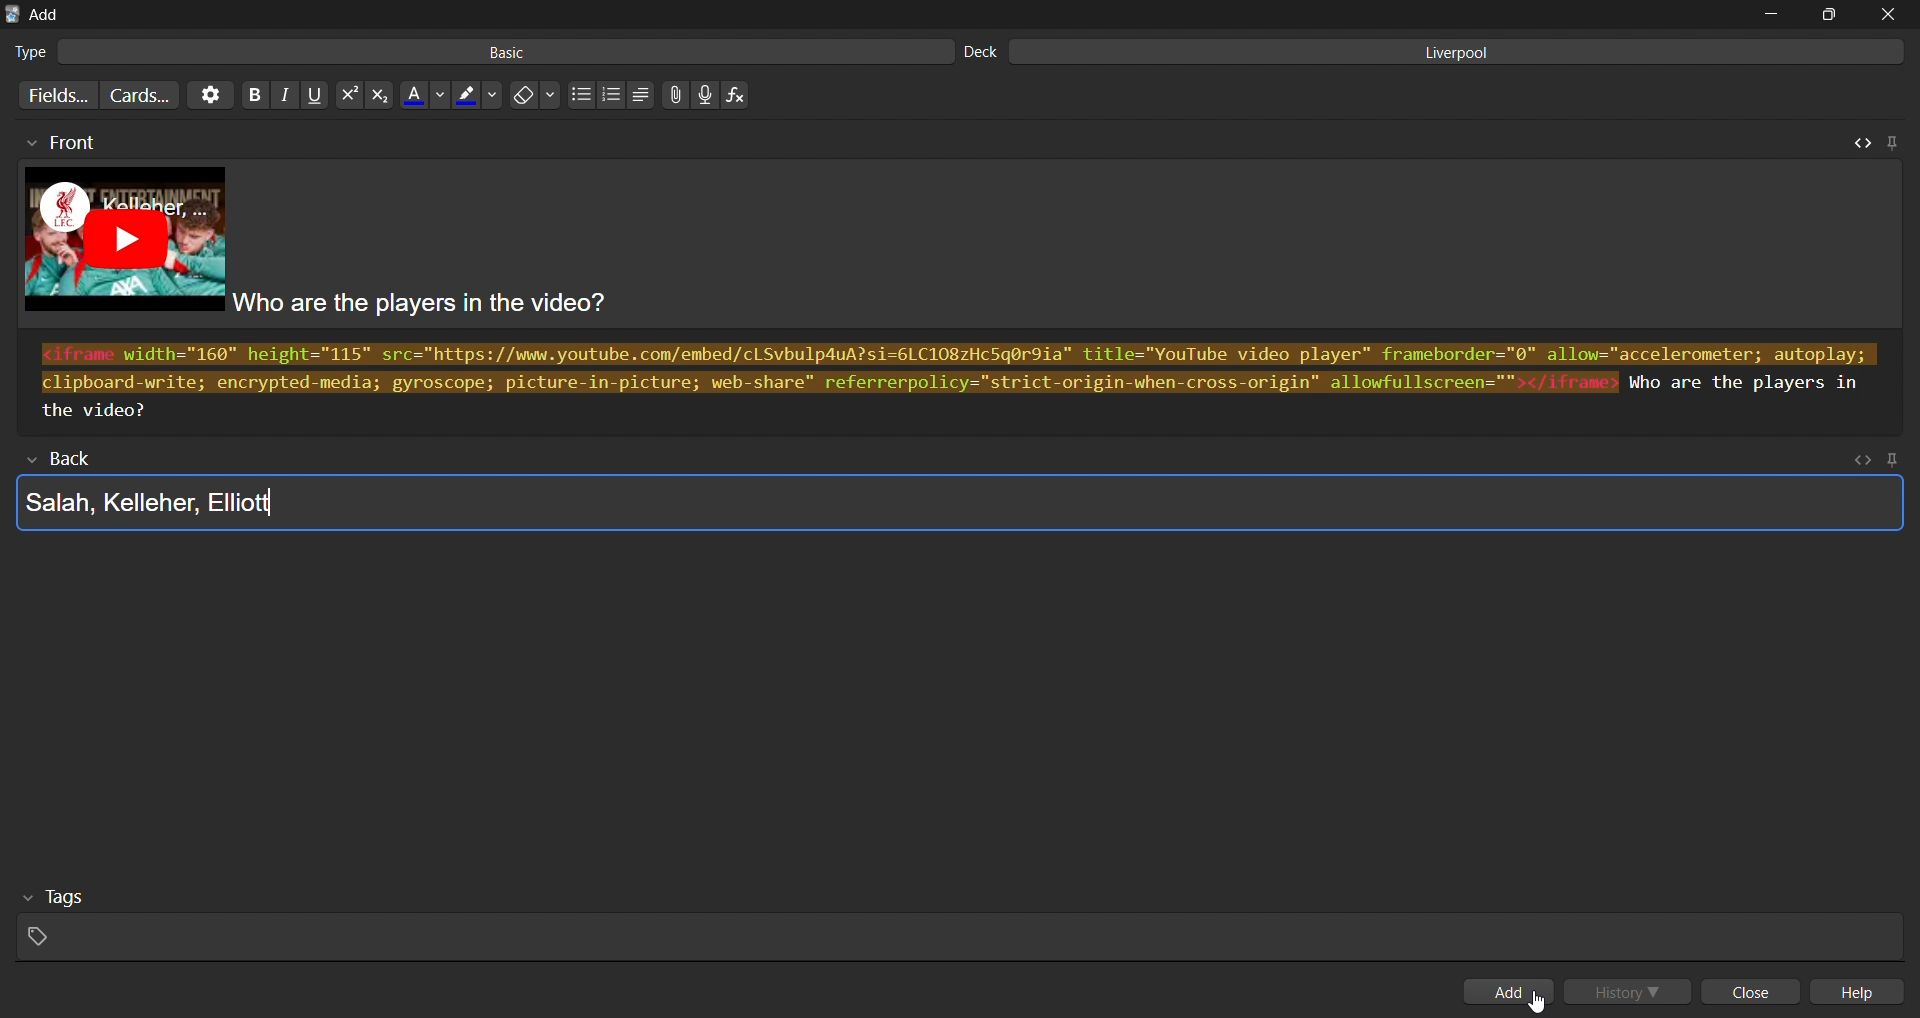 This screenshot has height=1018, width=1920. What do you see at coordinates (1632, 990) in the screenshot?
I see `history` at bounding box center [1632, 990].